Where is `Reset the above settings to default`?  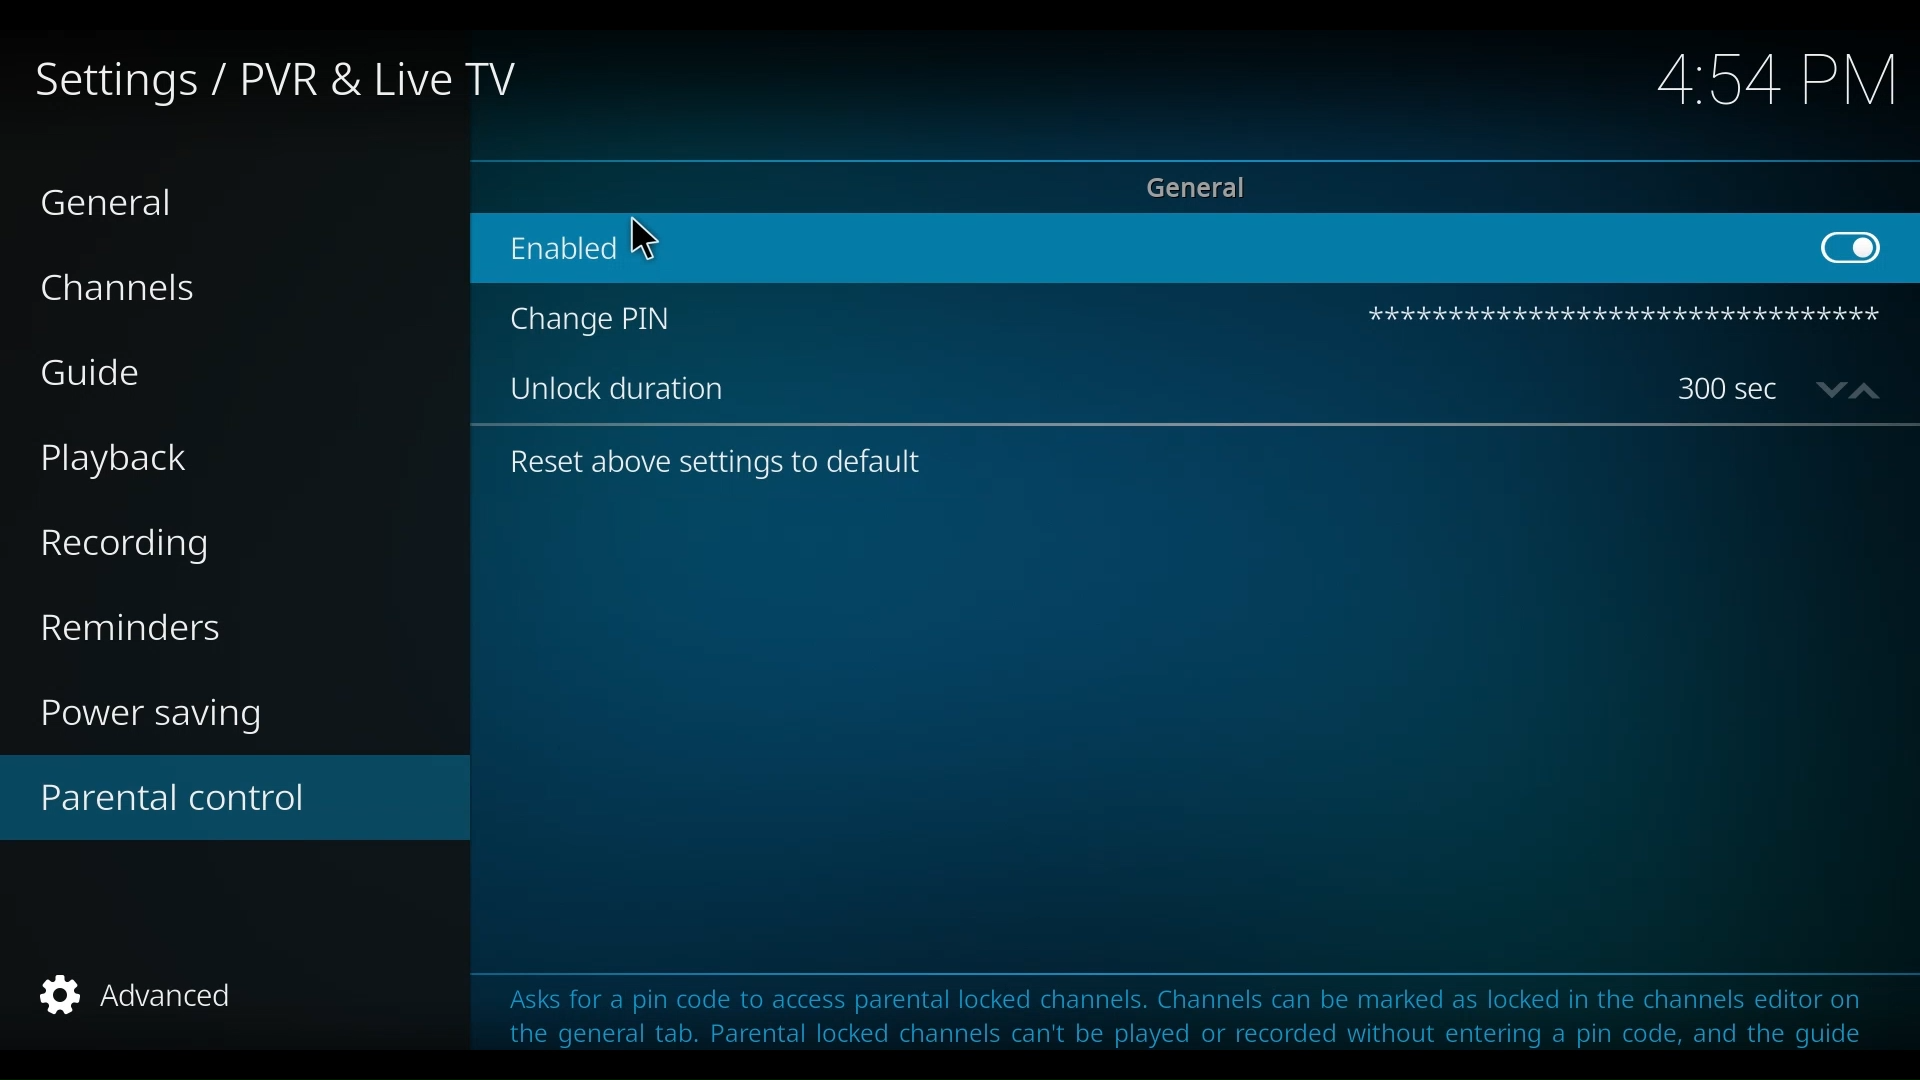
Reset the above settings to default is located at coordinates (704, 464).